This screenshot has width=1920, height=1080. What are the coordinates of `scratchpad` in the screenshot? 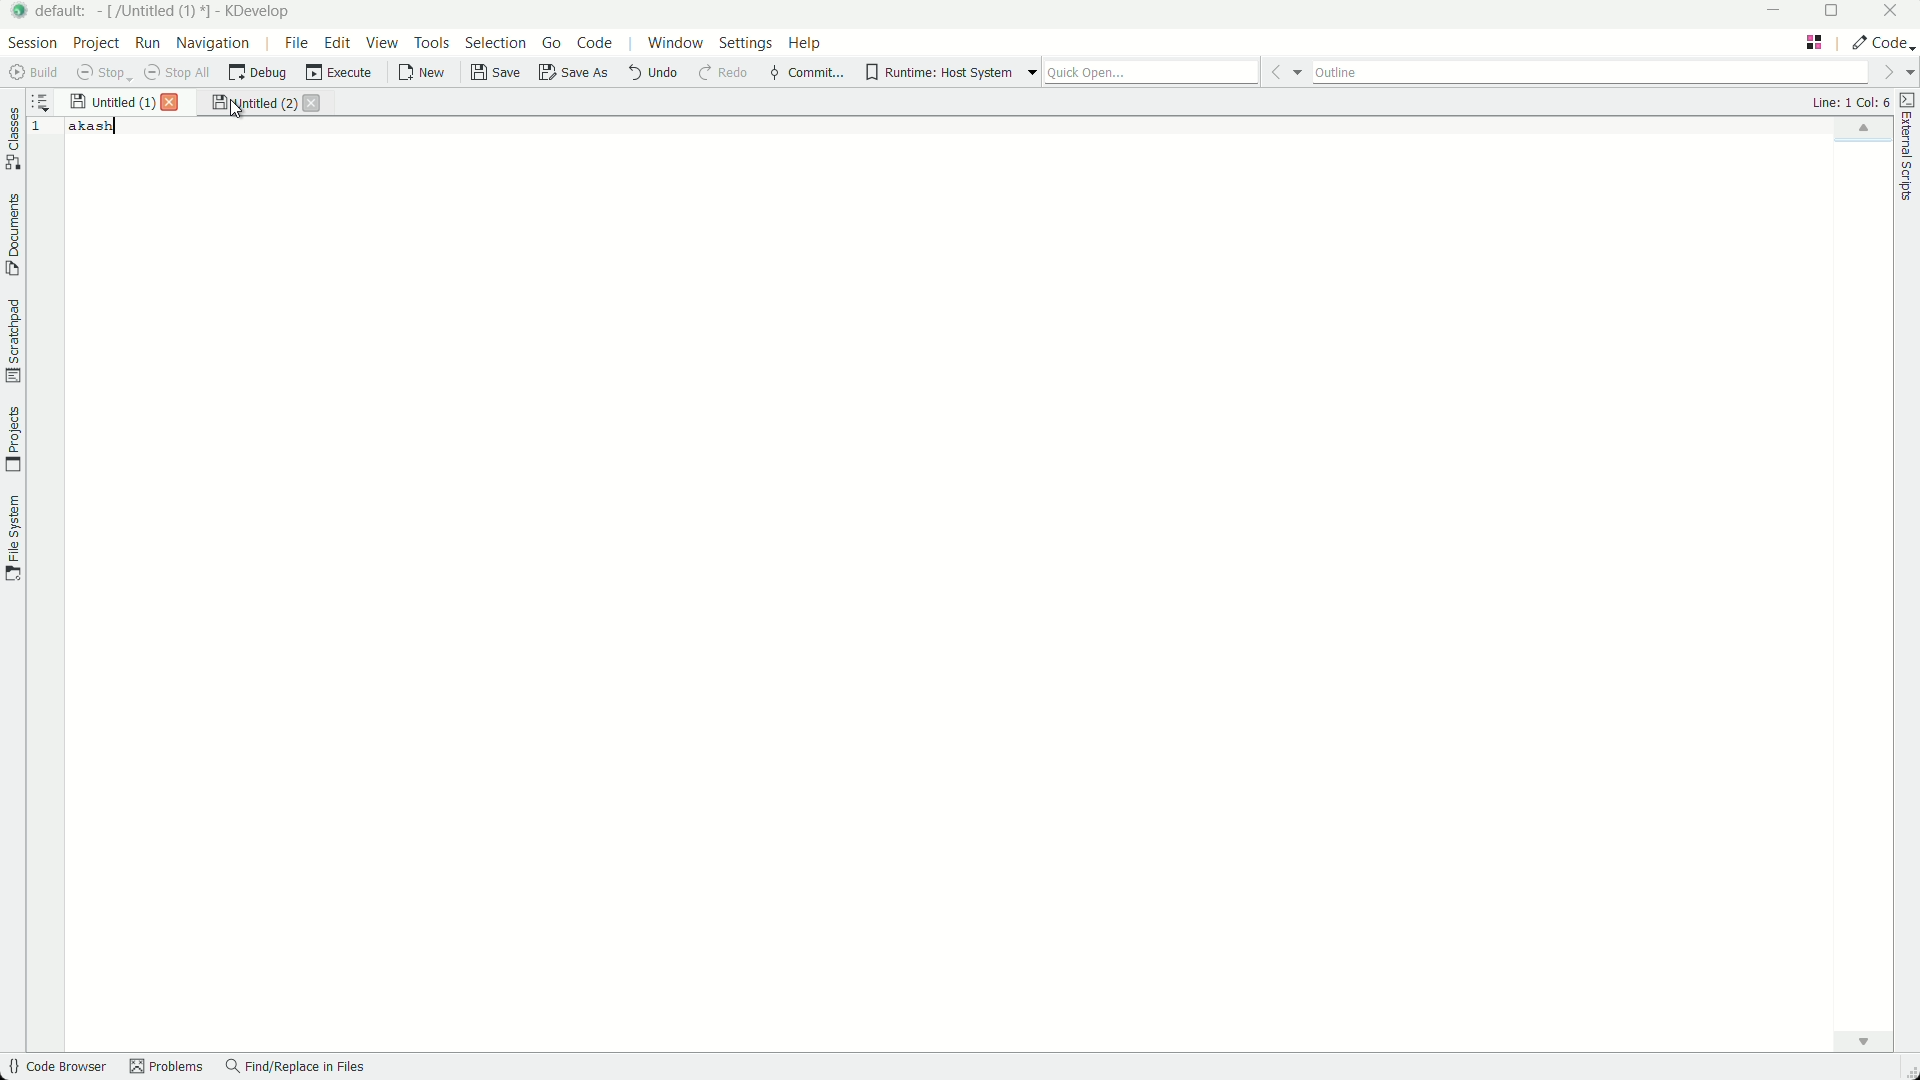 It's located at (15, 339).